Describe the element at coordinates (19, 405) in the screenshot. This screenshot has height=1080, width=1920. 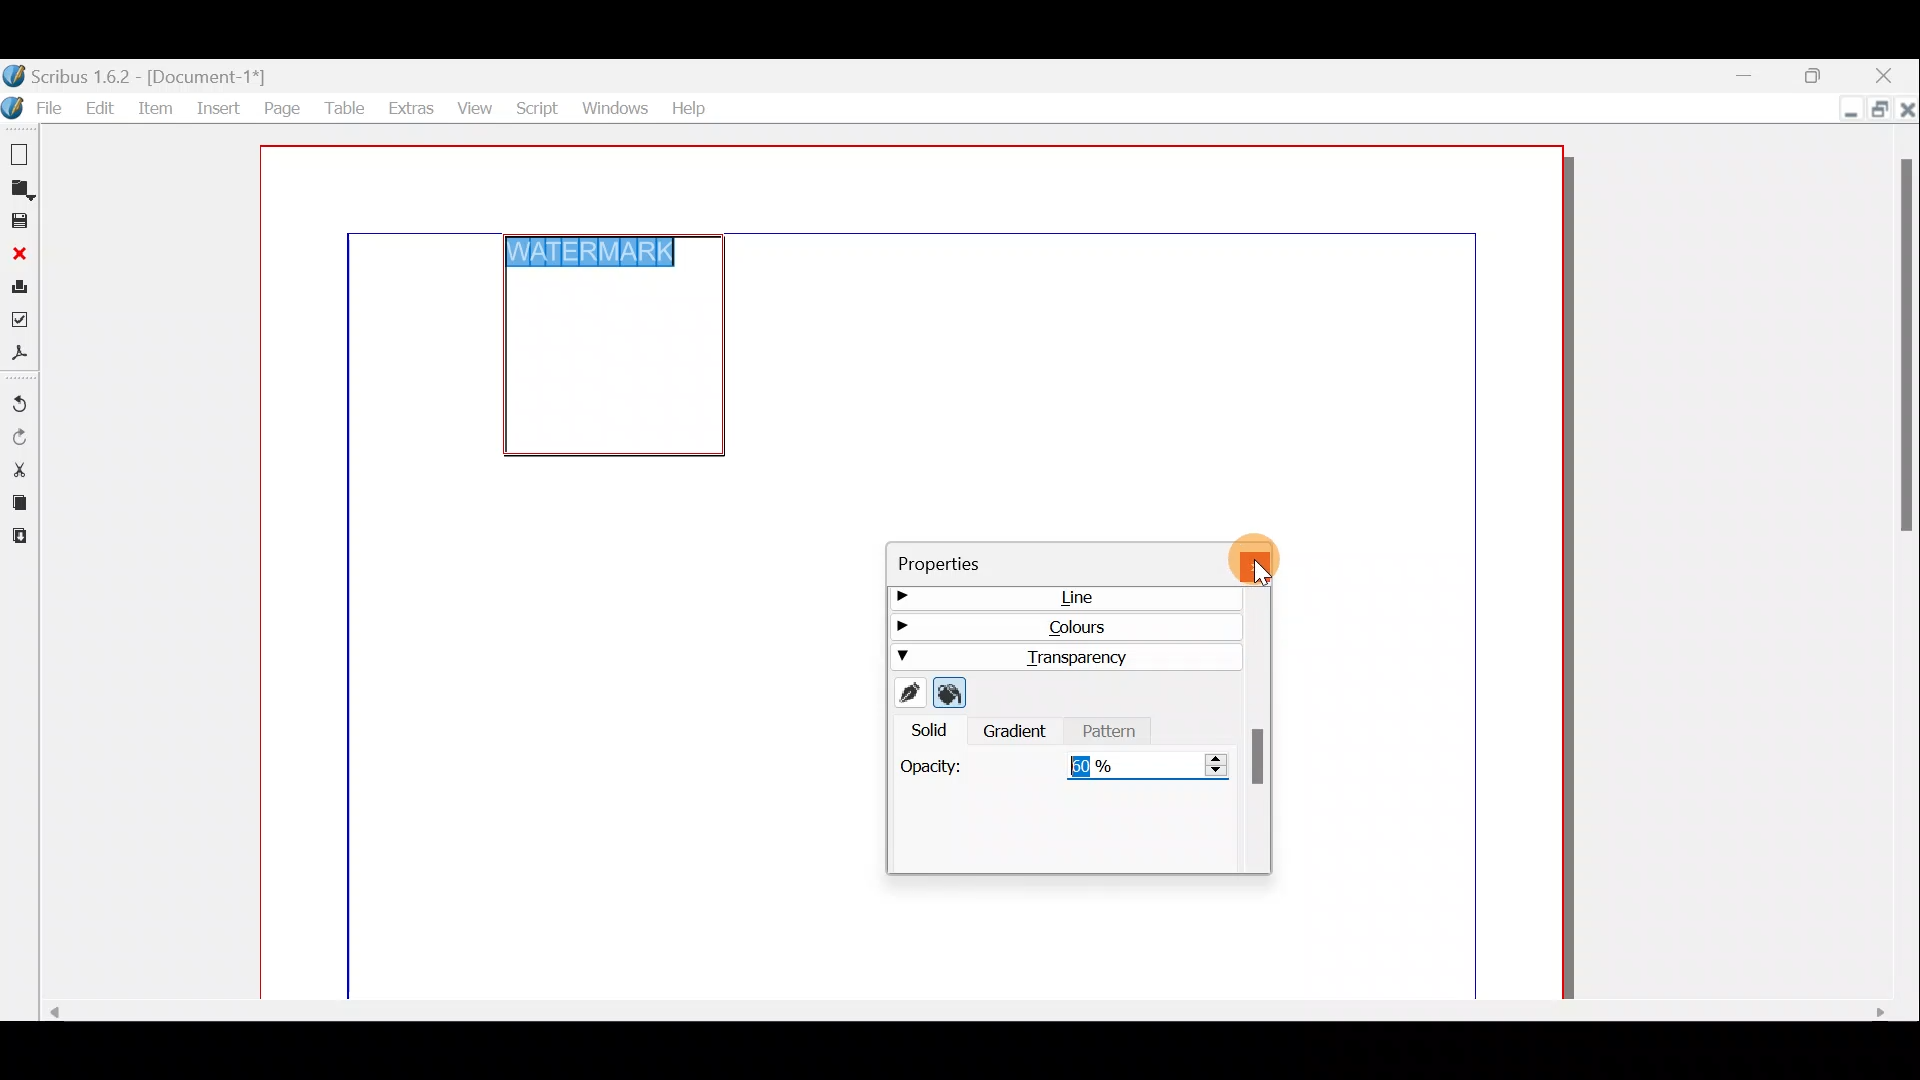
I see `Undo` at that location.